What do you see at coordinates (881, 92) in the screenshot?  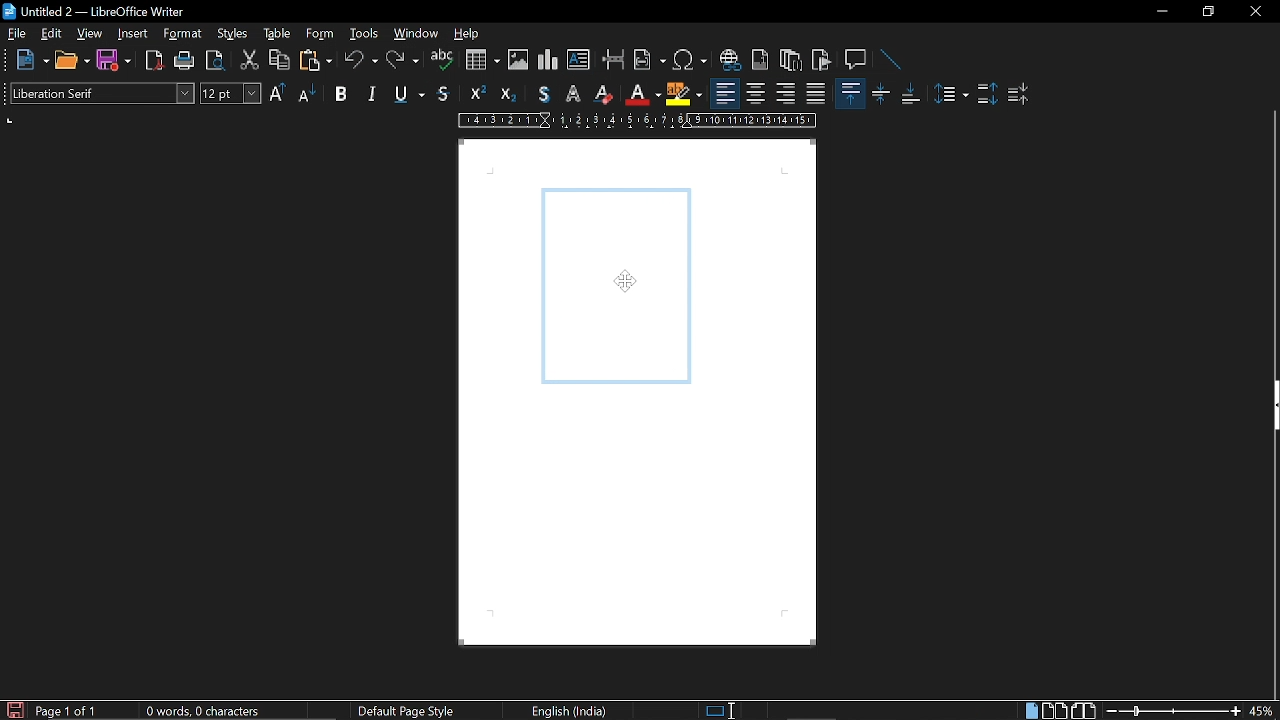 I see `Align centre` at bounding box center [881, 92].